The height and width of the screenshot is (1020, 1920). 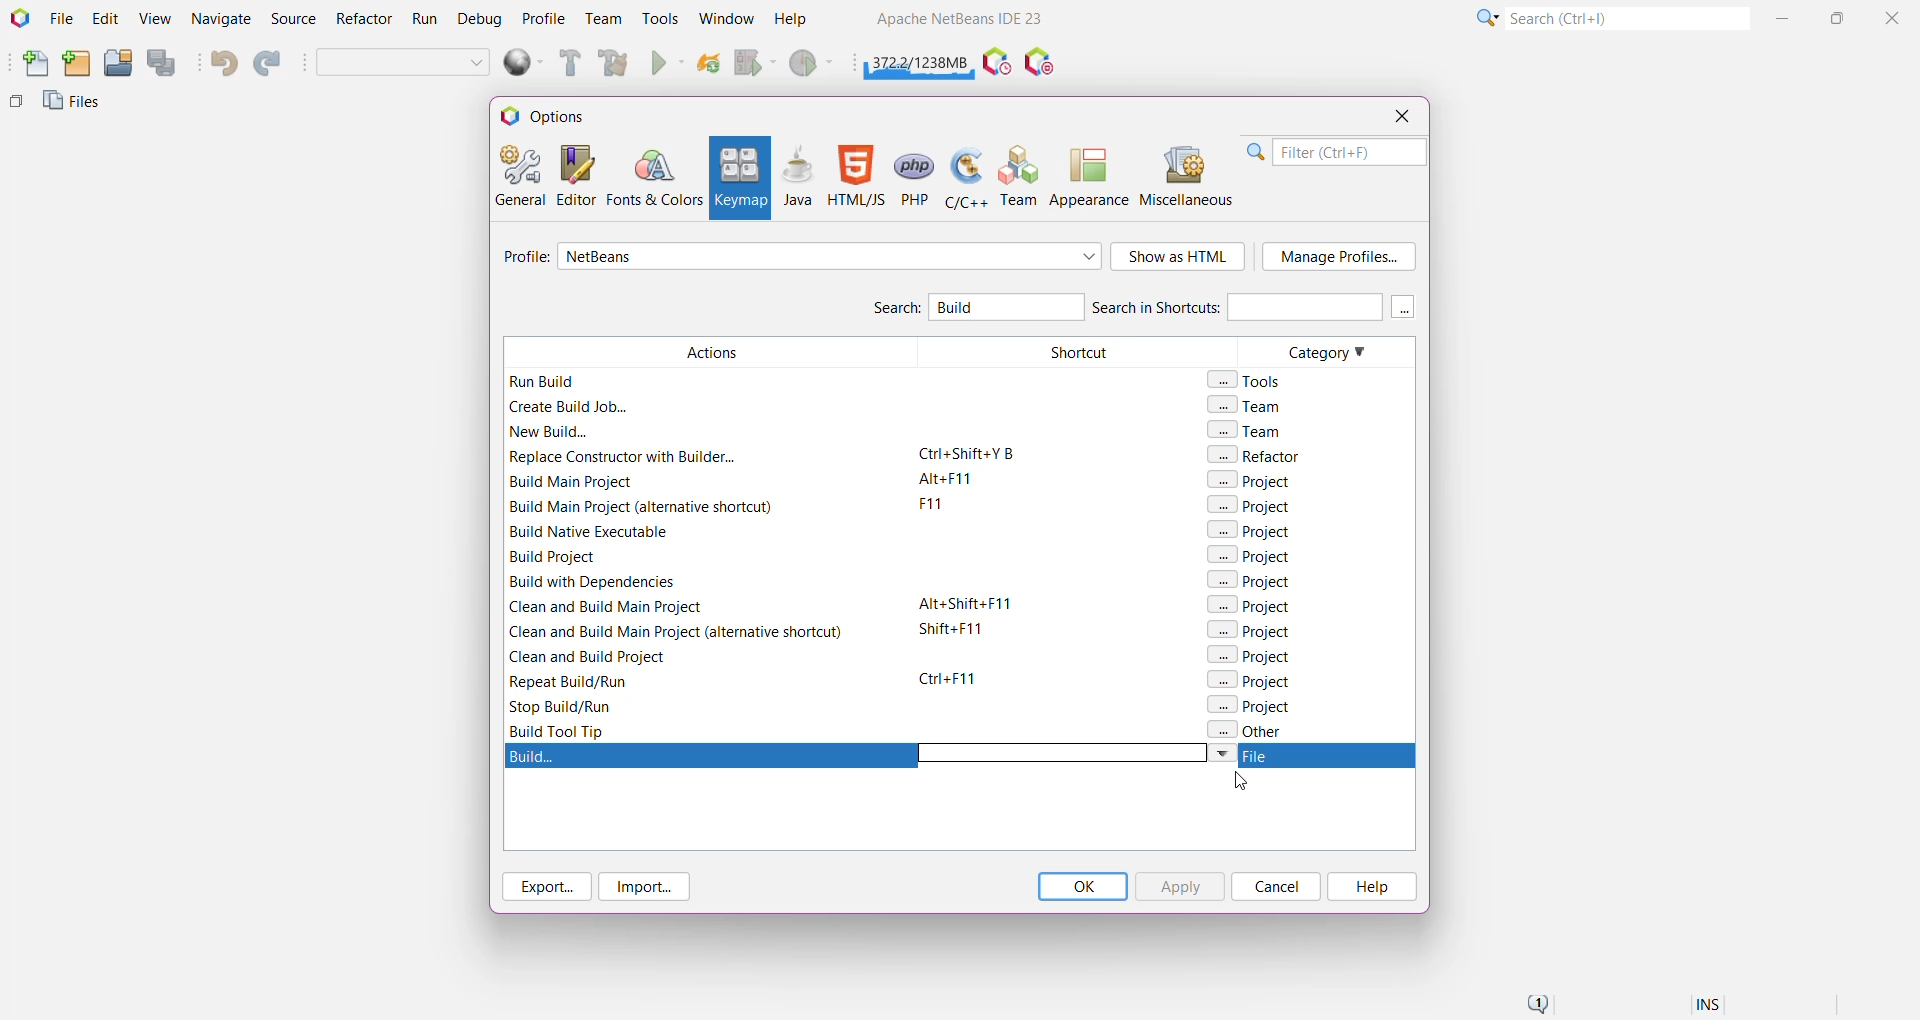 I want to click on Save All, so click(x=163, y=63).